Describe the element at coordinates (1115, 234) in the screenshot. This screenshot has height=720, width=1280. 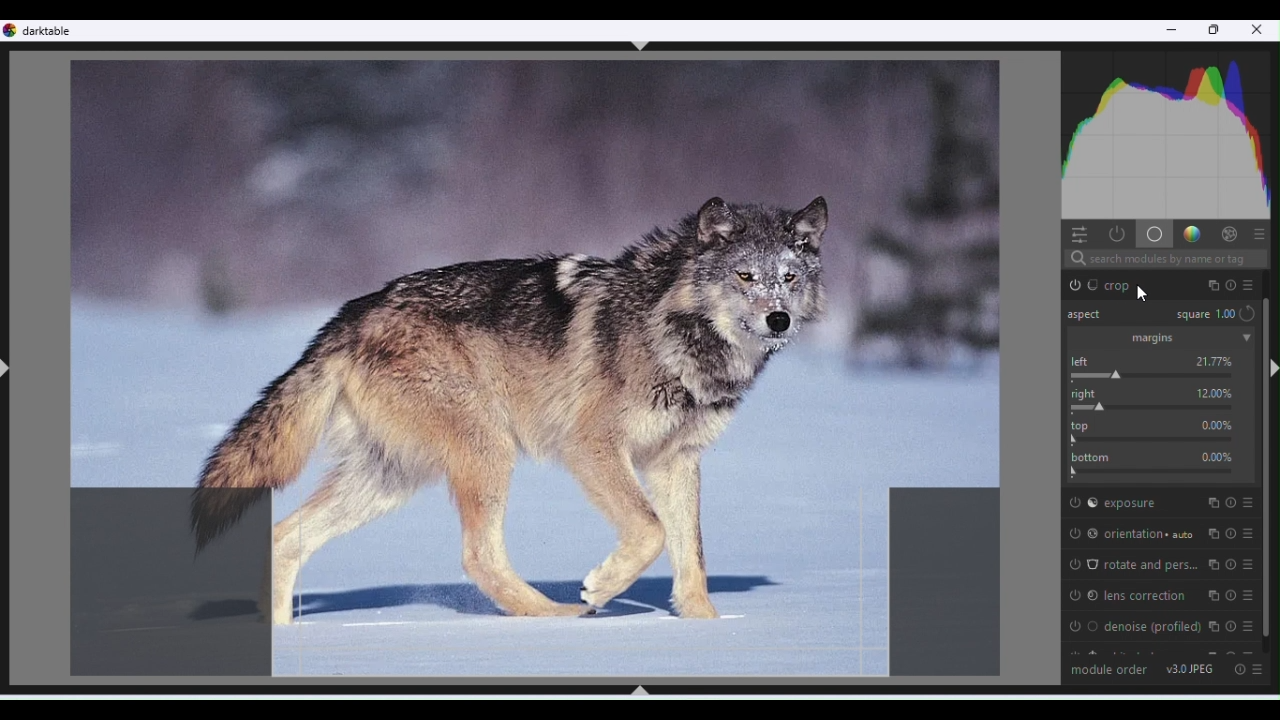
I see `Show active modules only` at that location.